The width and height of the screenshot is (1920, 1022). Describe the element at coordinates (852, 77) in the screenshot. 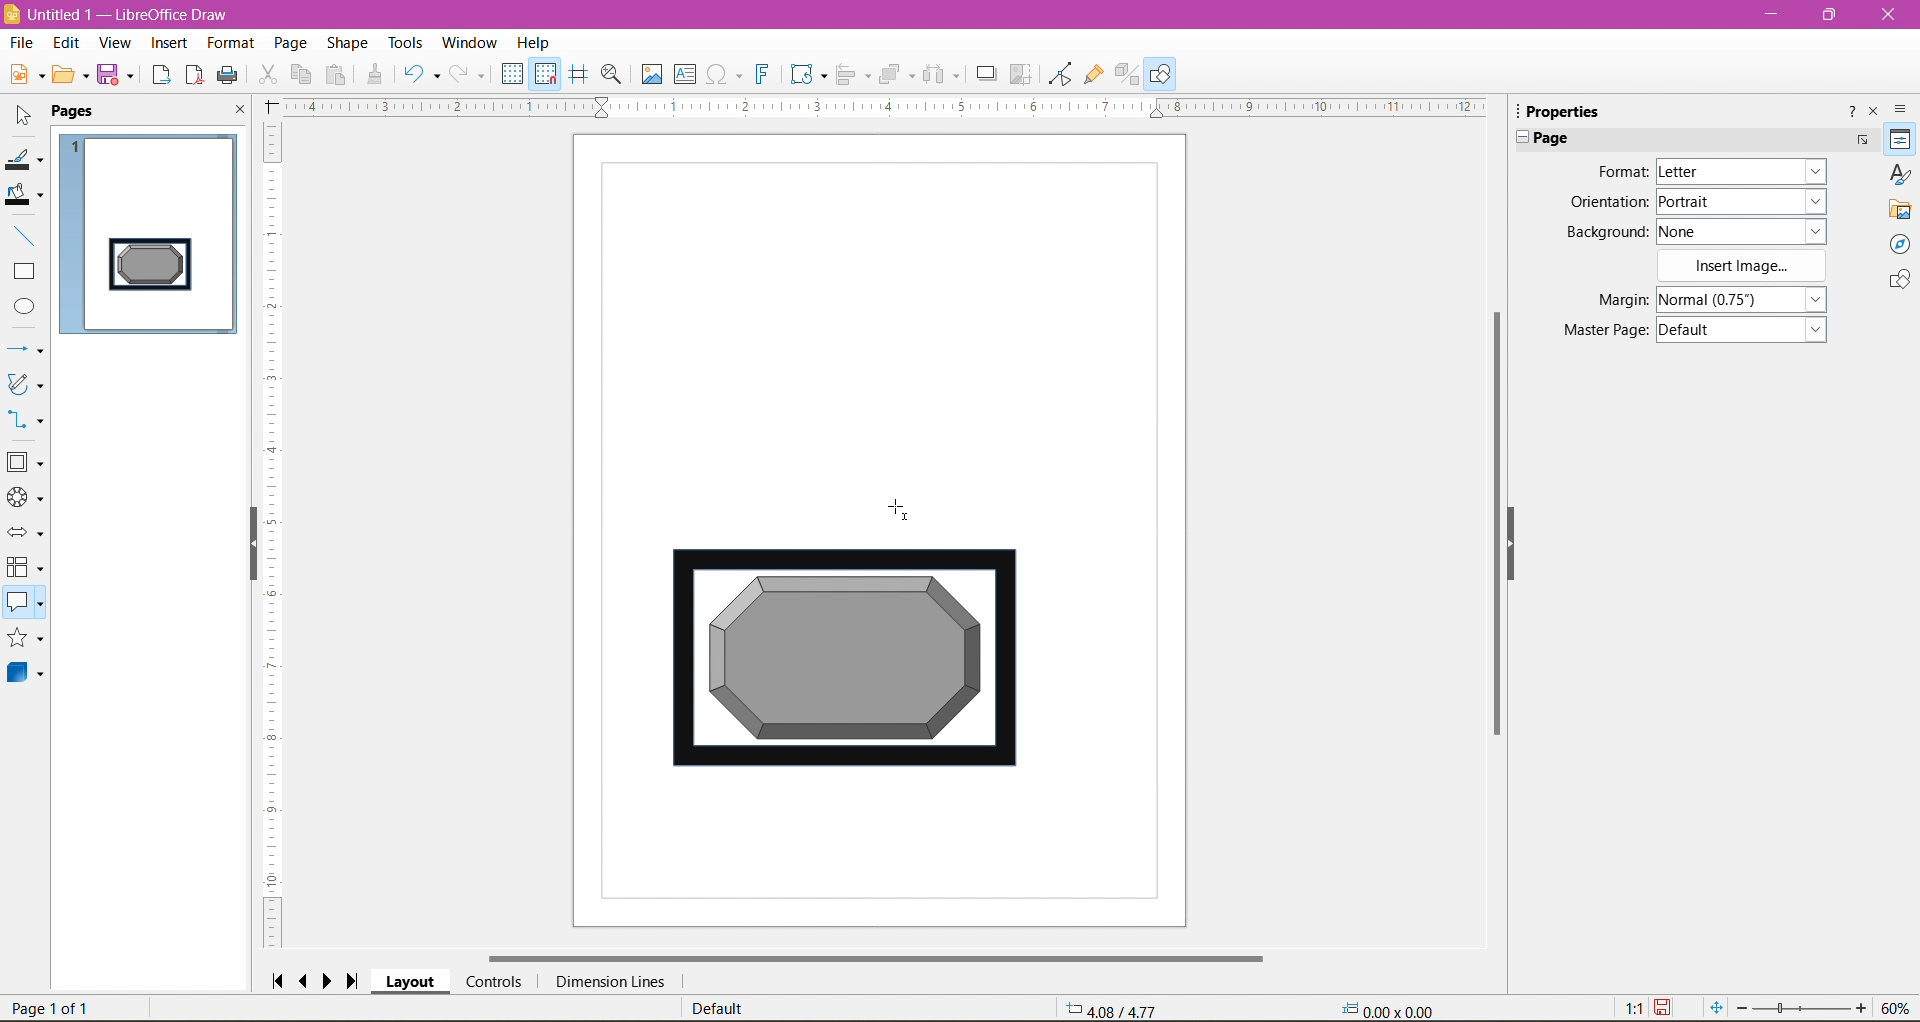

I see `Align Objects` at that location.